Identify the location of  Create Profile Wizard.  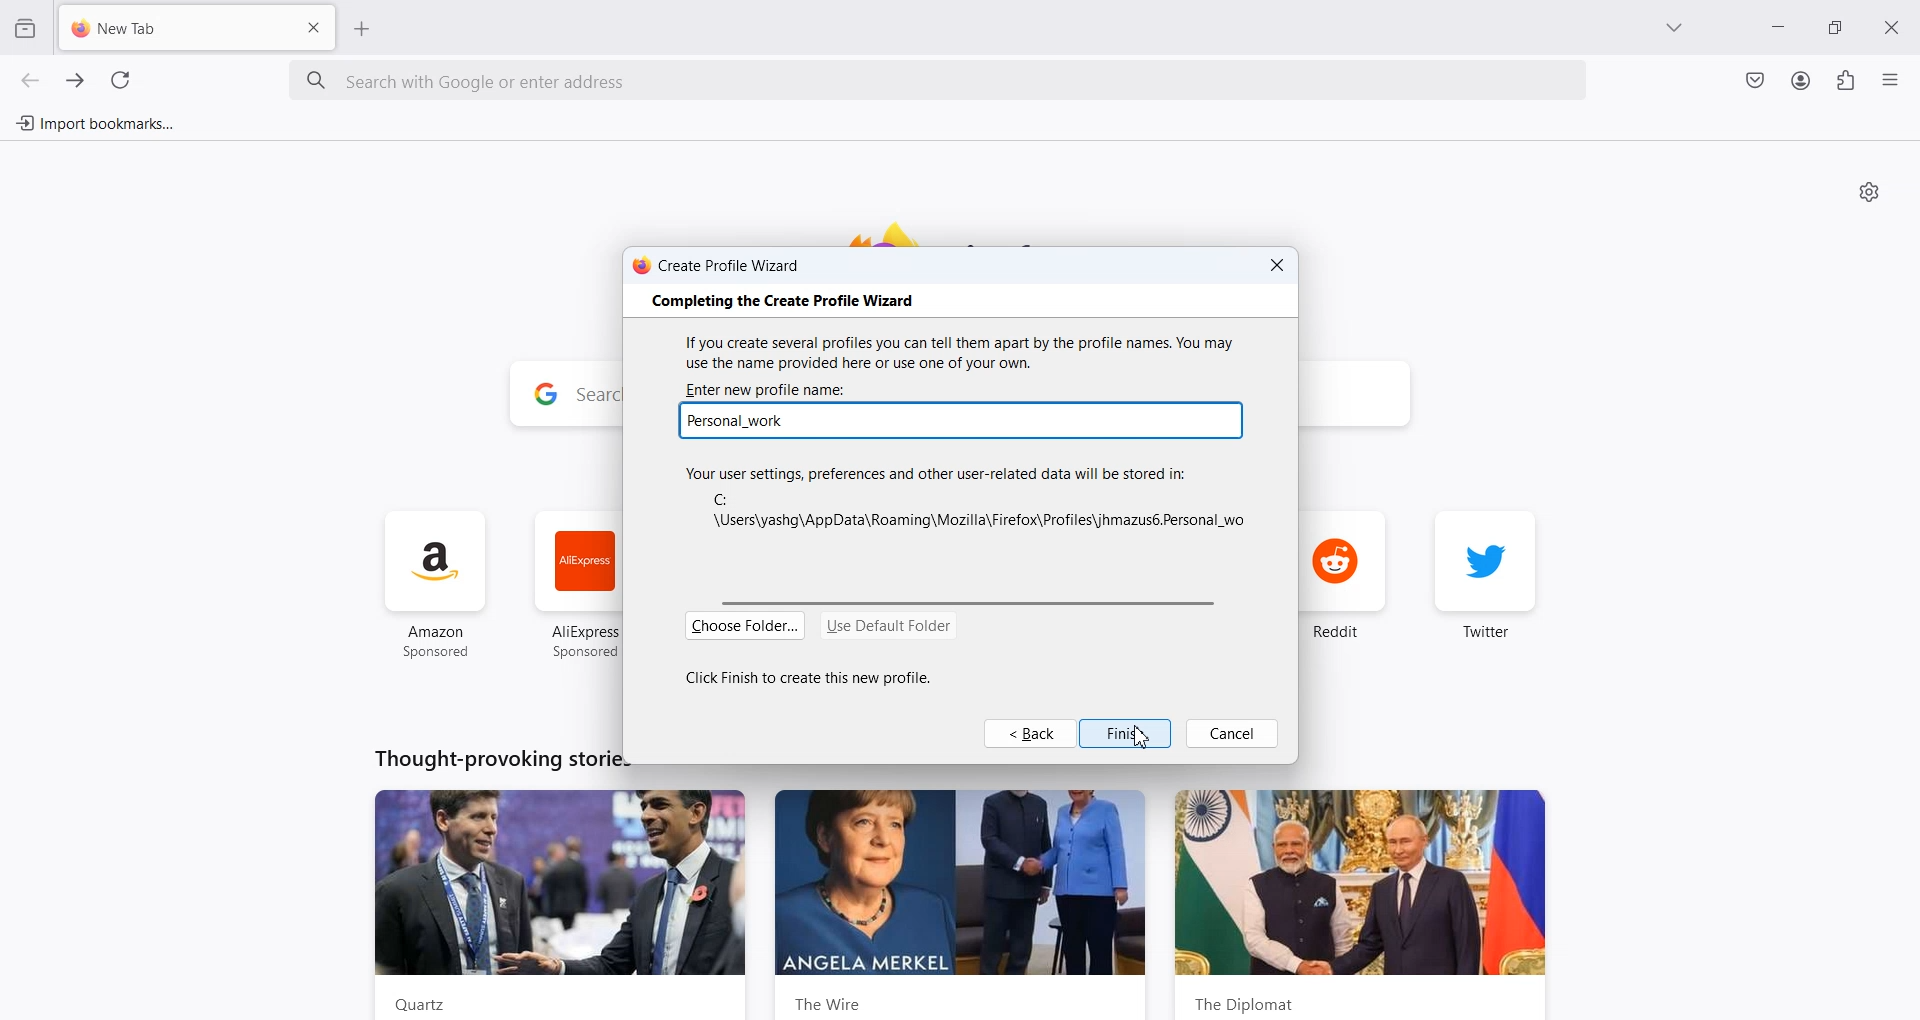
(720, 266).